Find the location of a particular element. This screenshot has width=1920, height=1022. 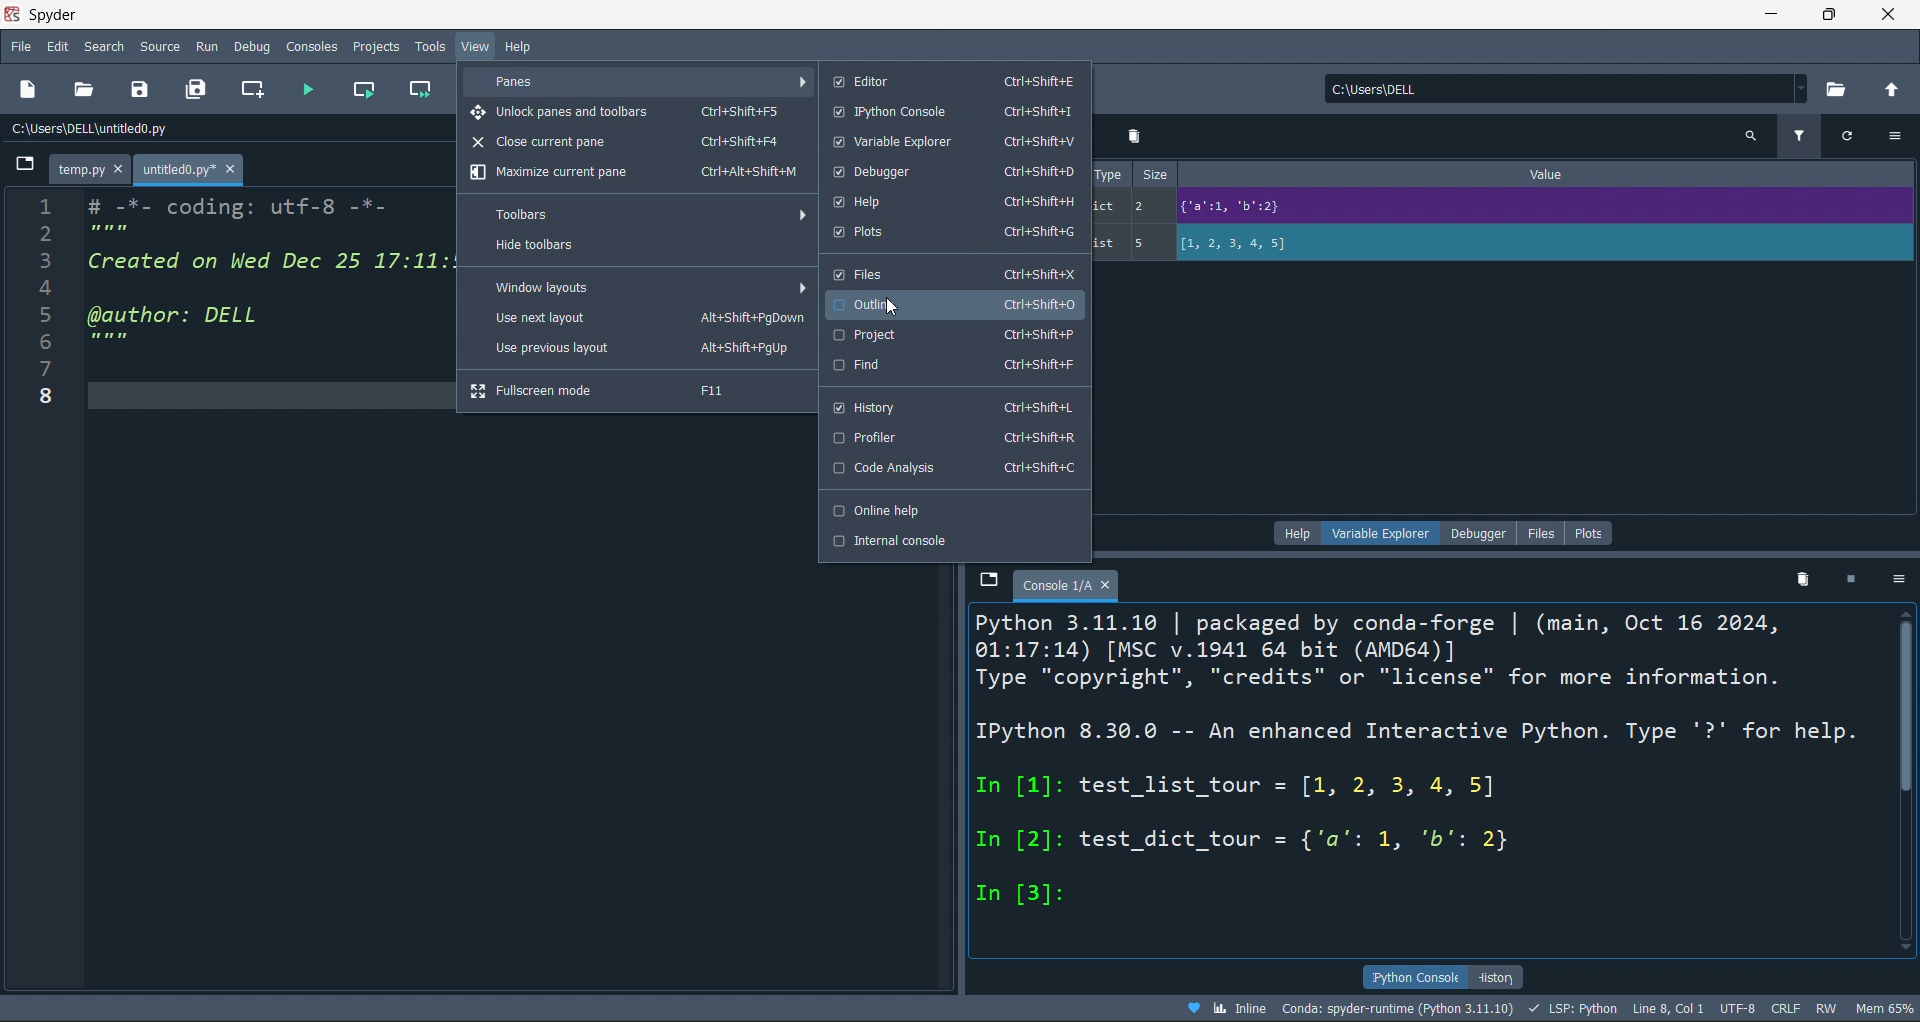

run is located at coordinates (204, 47).